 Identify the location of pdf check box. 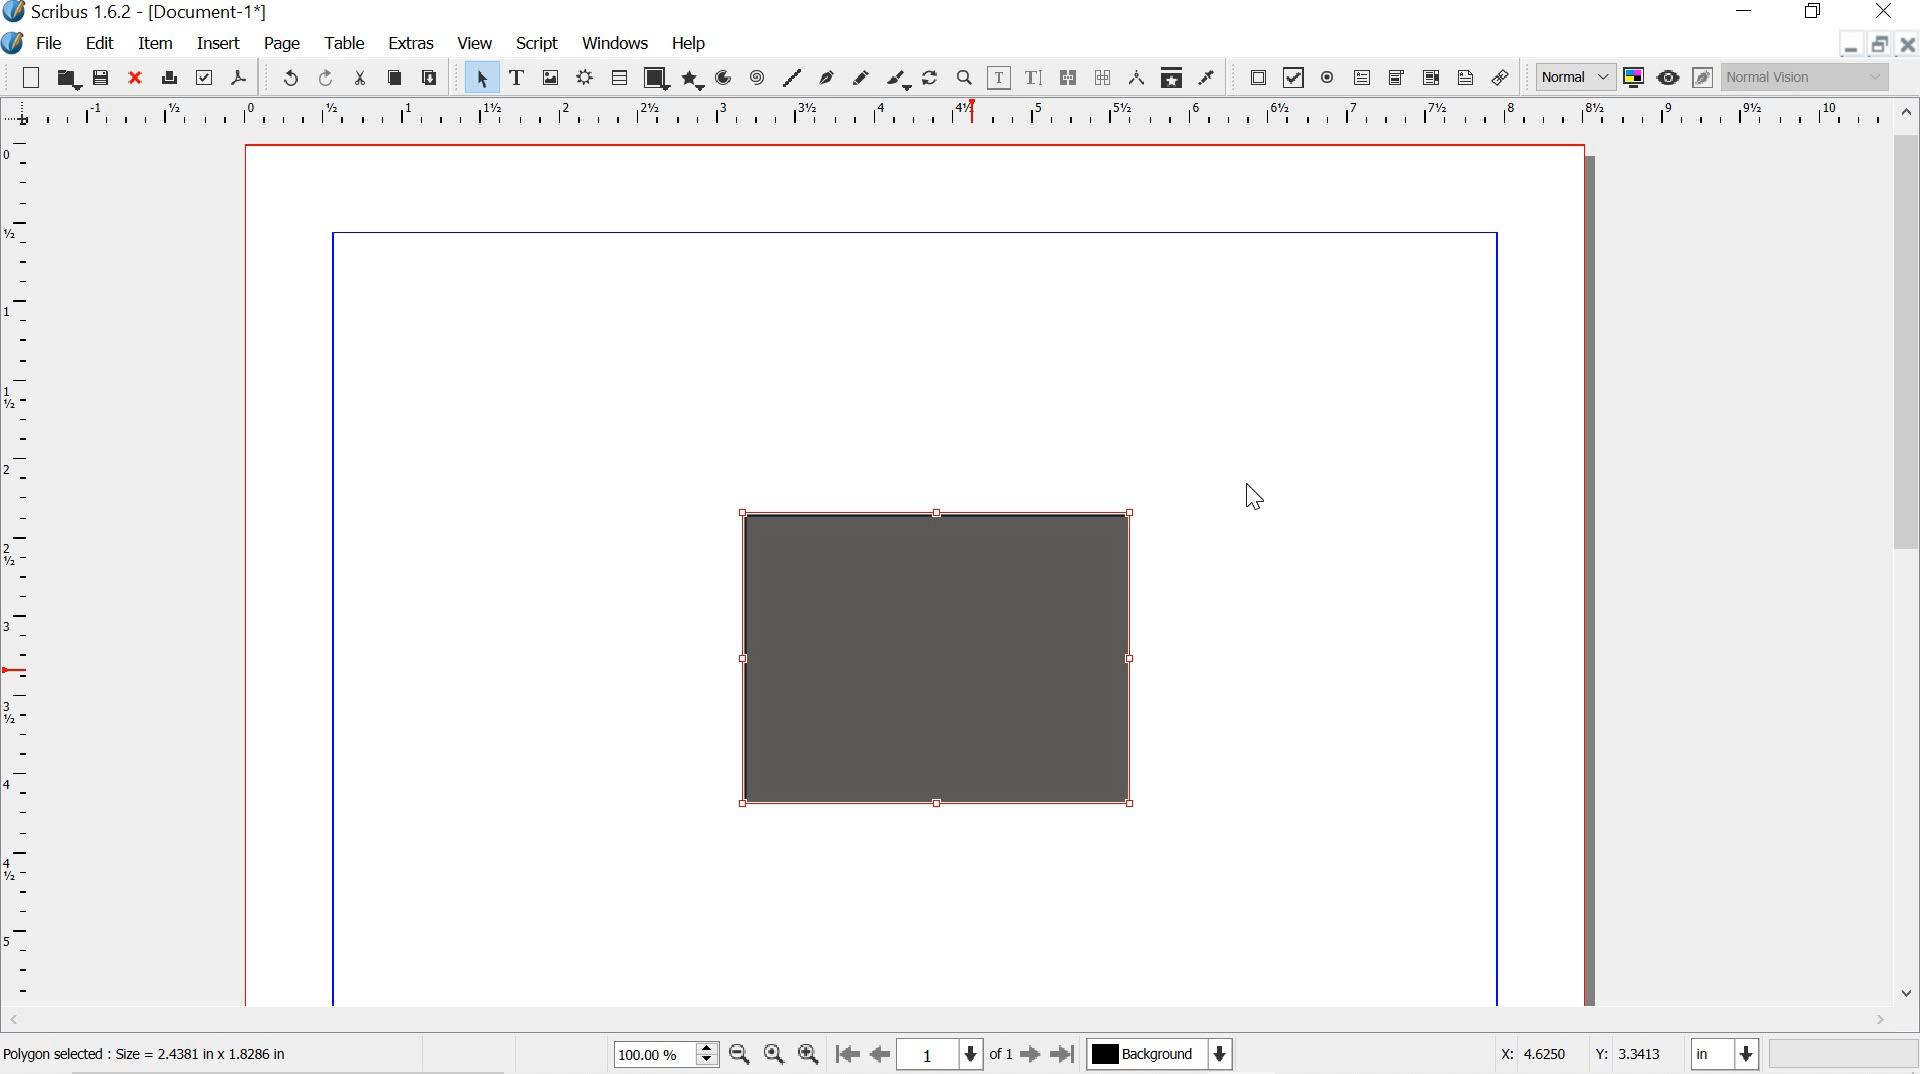
(1295, 76).